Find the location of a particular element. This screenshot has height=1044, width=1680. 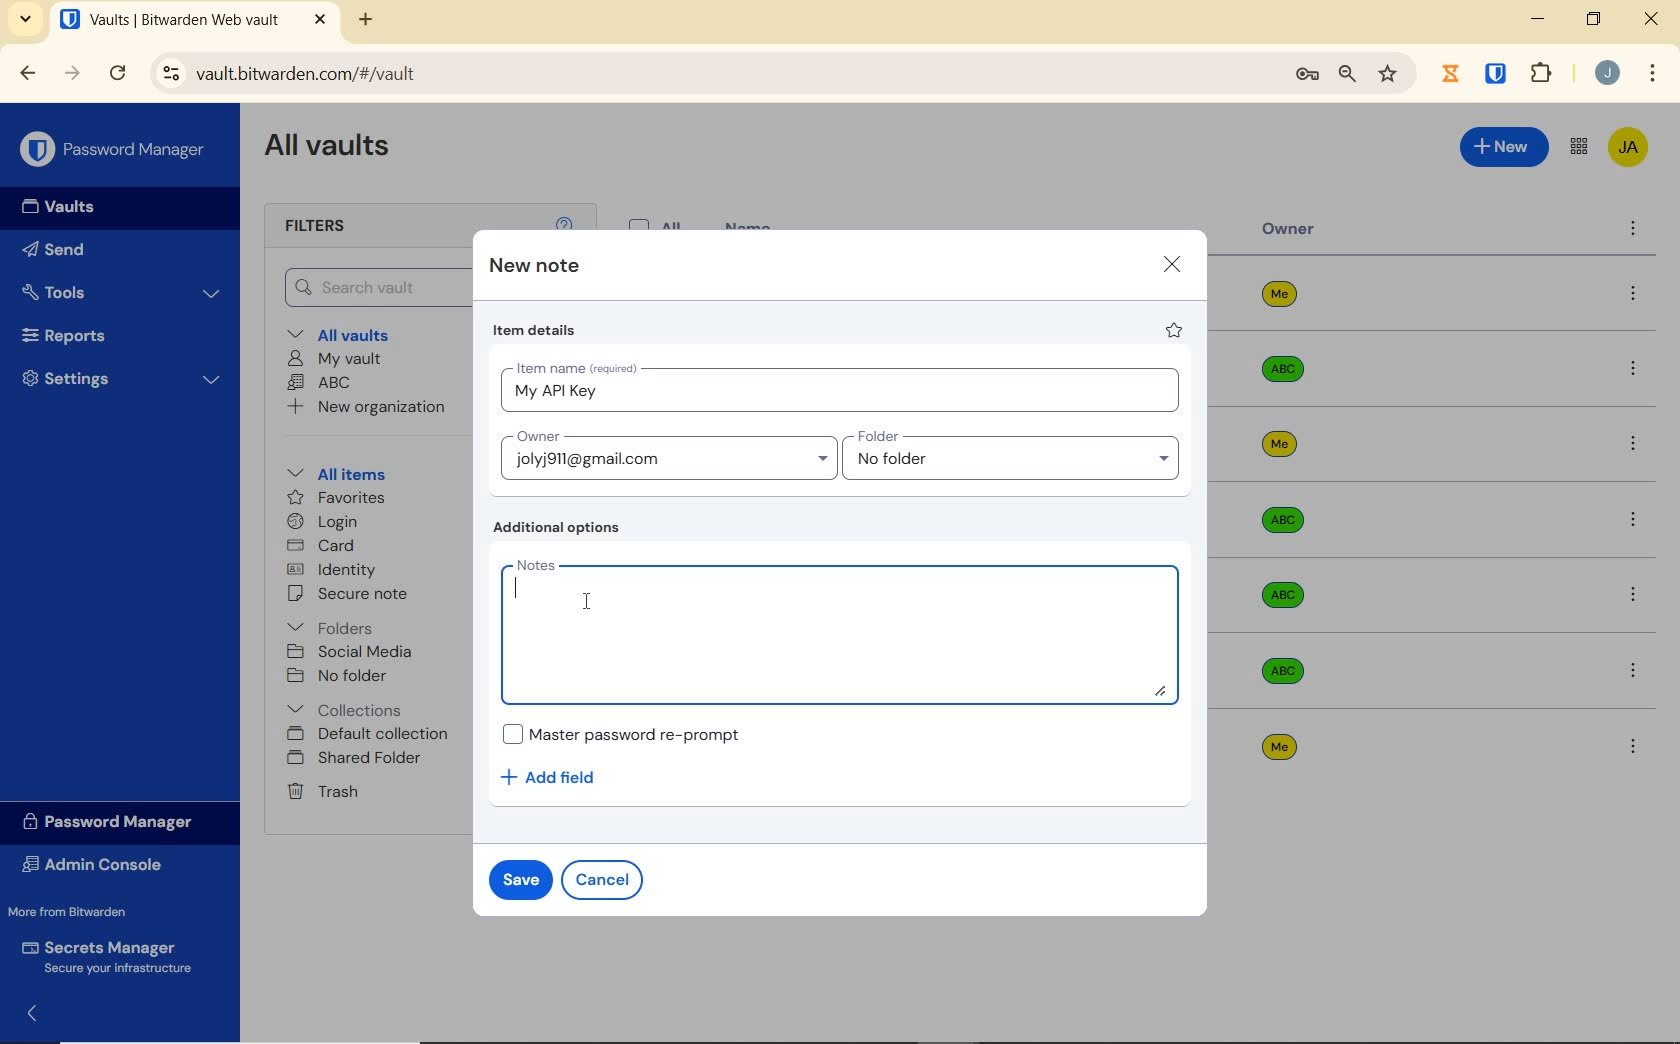

Input Owner is located at coordinates (665, 454).